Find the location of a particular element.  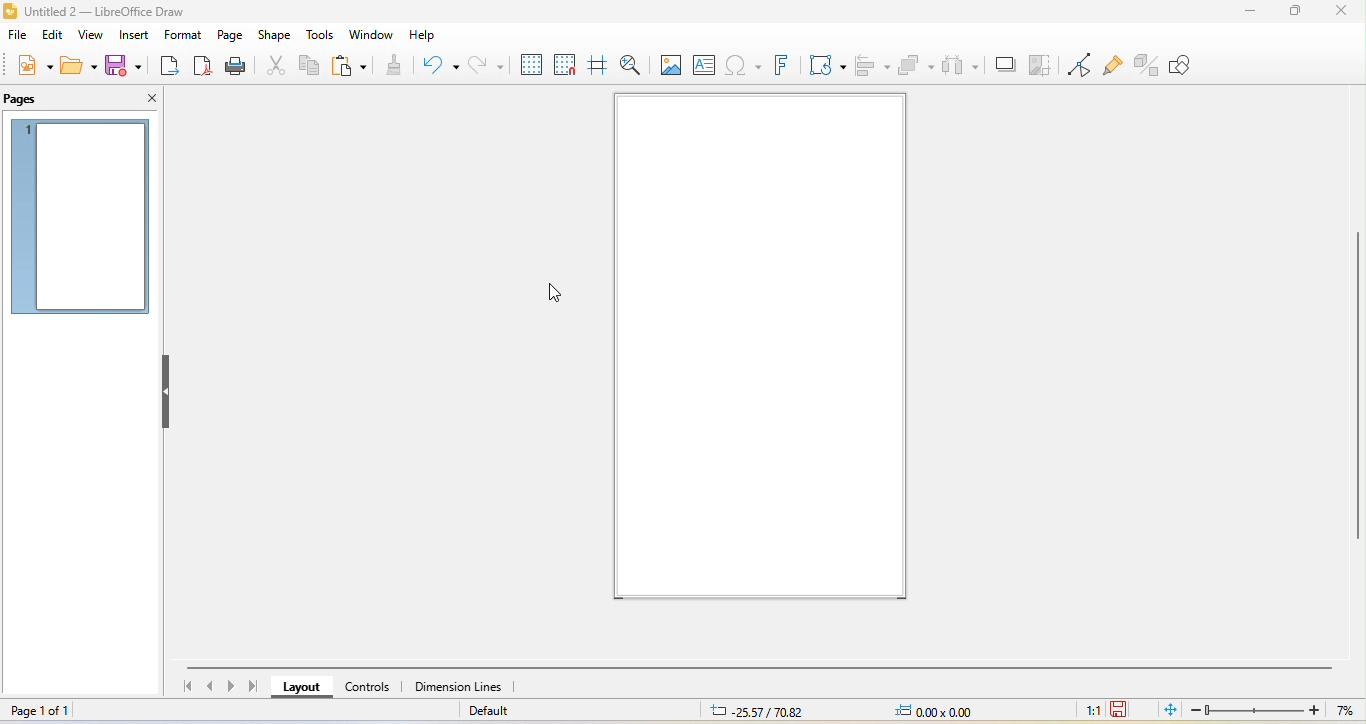

shape is located at coordinates (275, 36).